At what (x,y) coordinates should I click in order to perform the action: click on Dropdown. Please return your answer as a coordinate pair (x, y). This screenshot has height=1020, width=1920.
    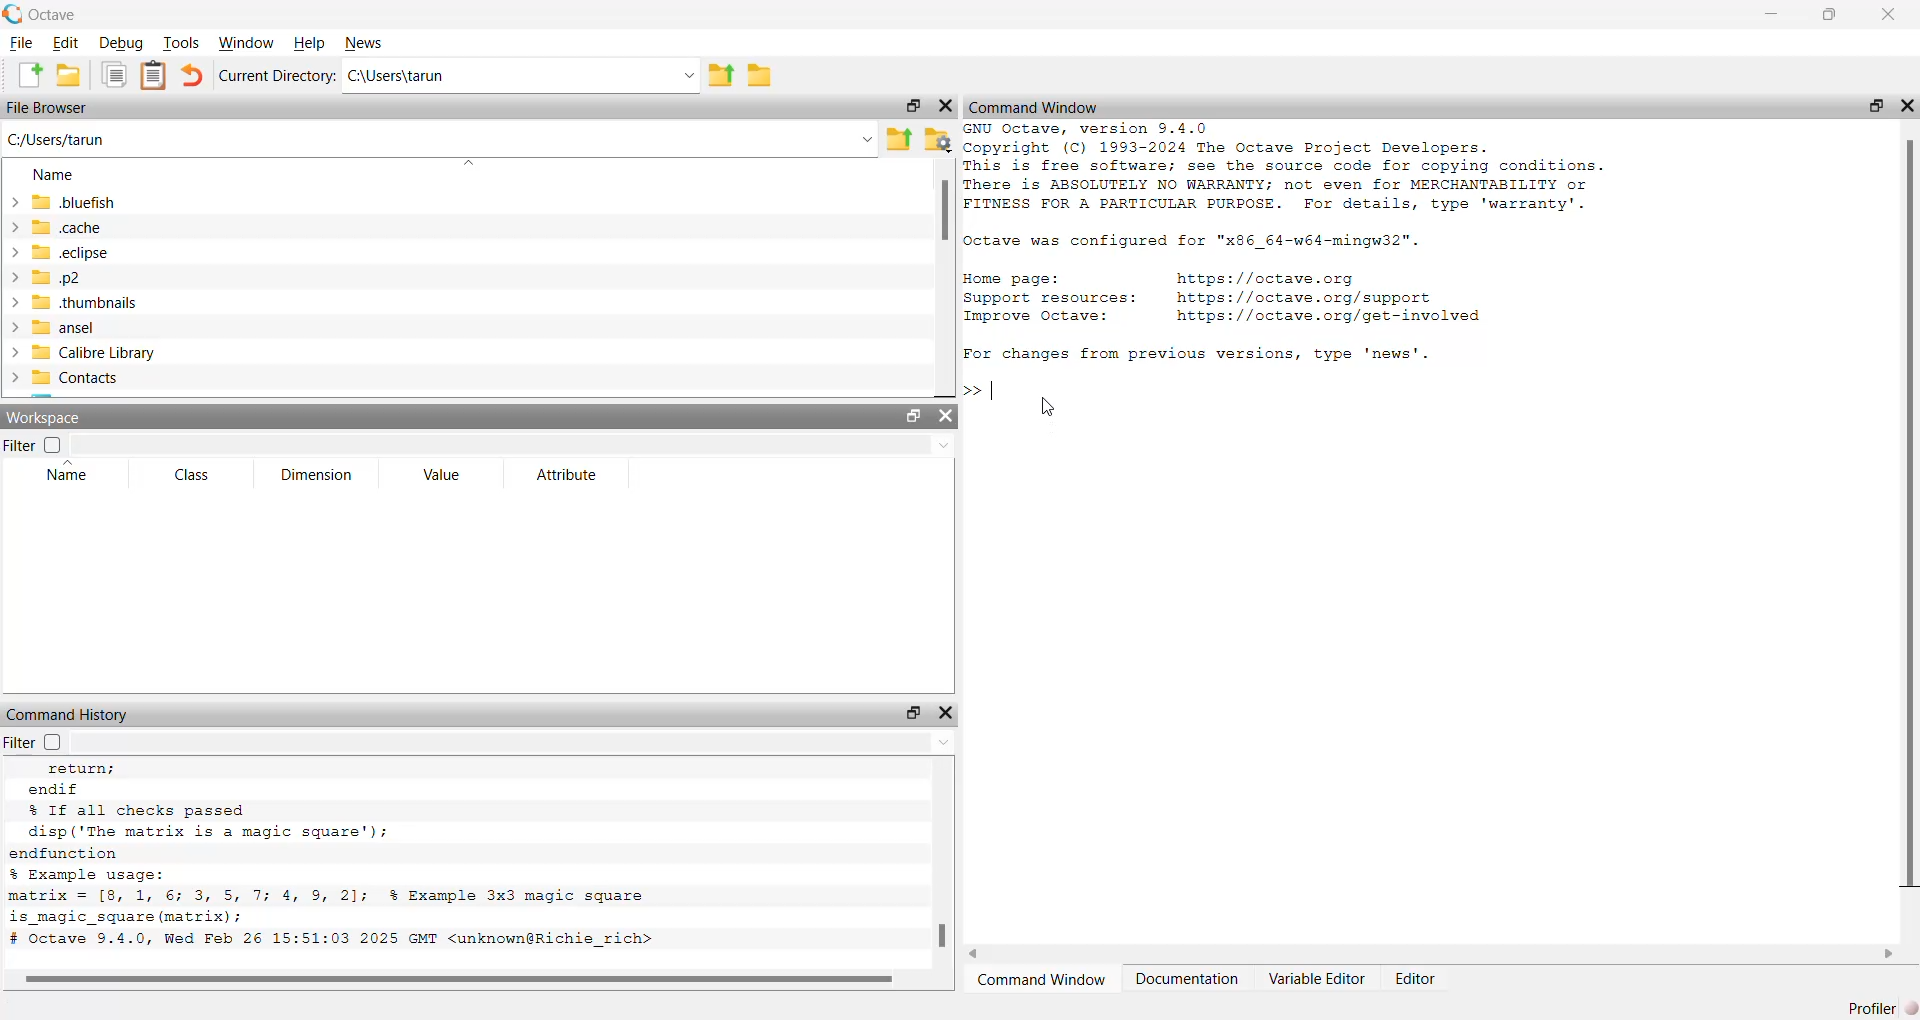
    Looking at the image, I should click on (466, 164).